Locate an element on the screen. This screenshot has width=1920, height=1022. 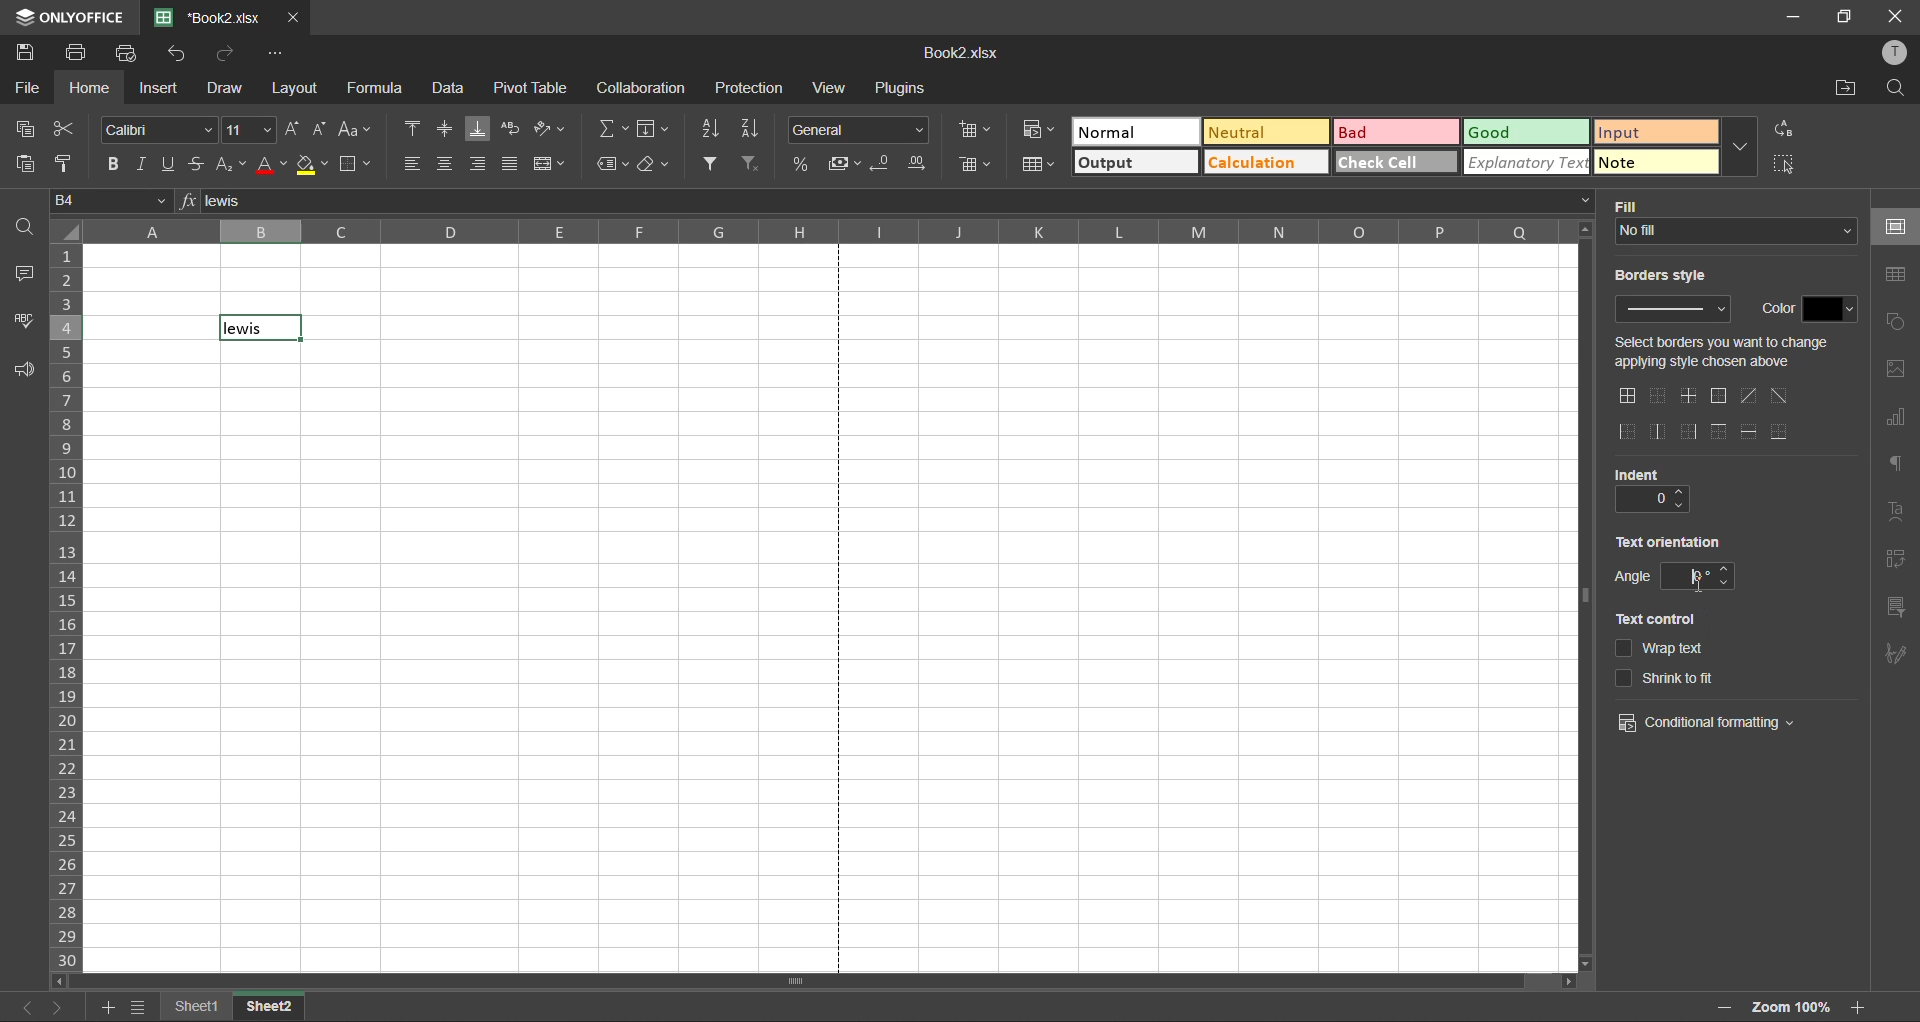
customize quick access toolbar is located at coordinates (278, 54).